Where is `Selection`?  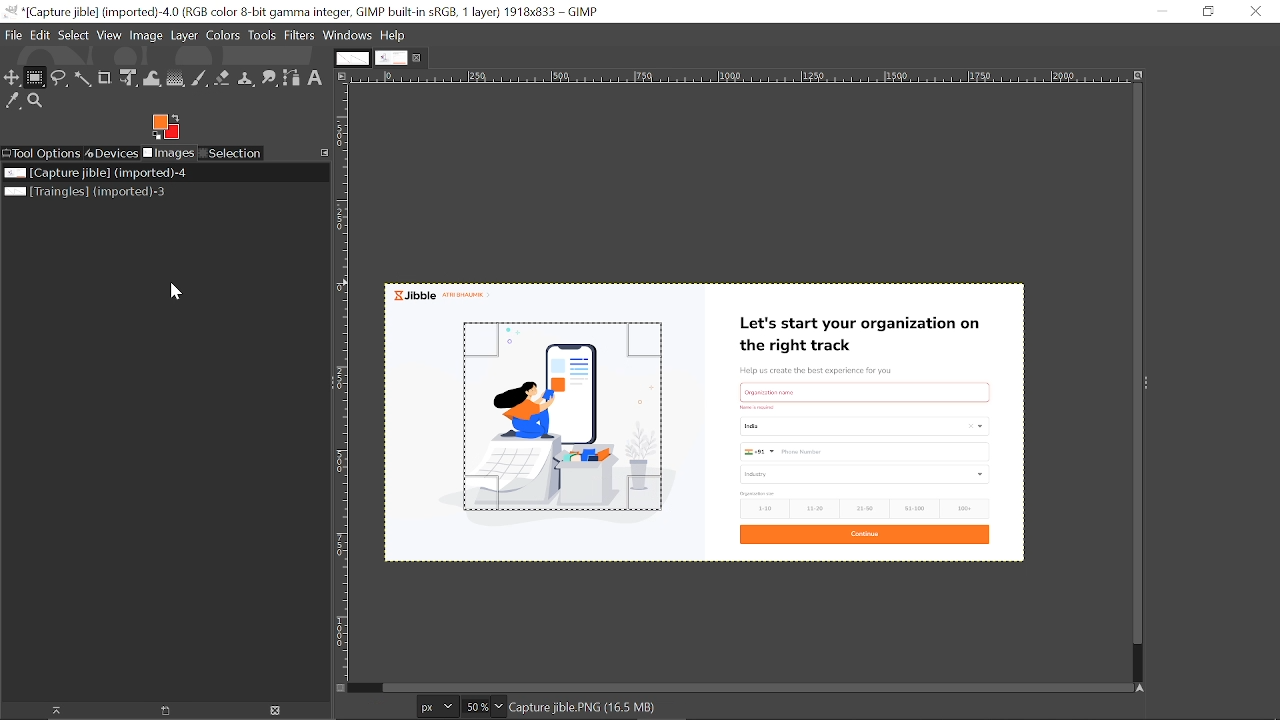 Selection is located at coordinates (233, 154).